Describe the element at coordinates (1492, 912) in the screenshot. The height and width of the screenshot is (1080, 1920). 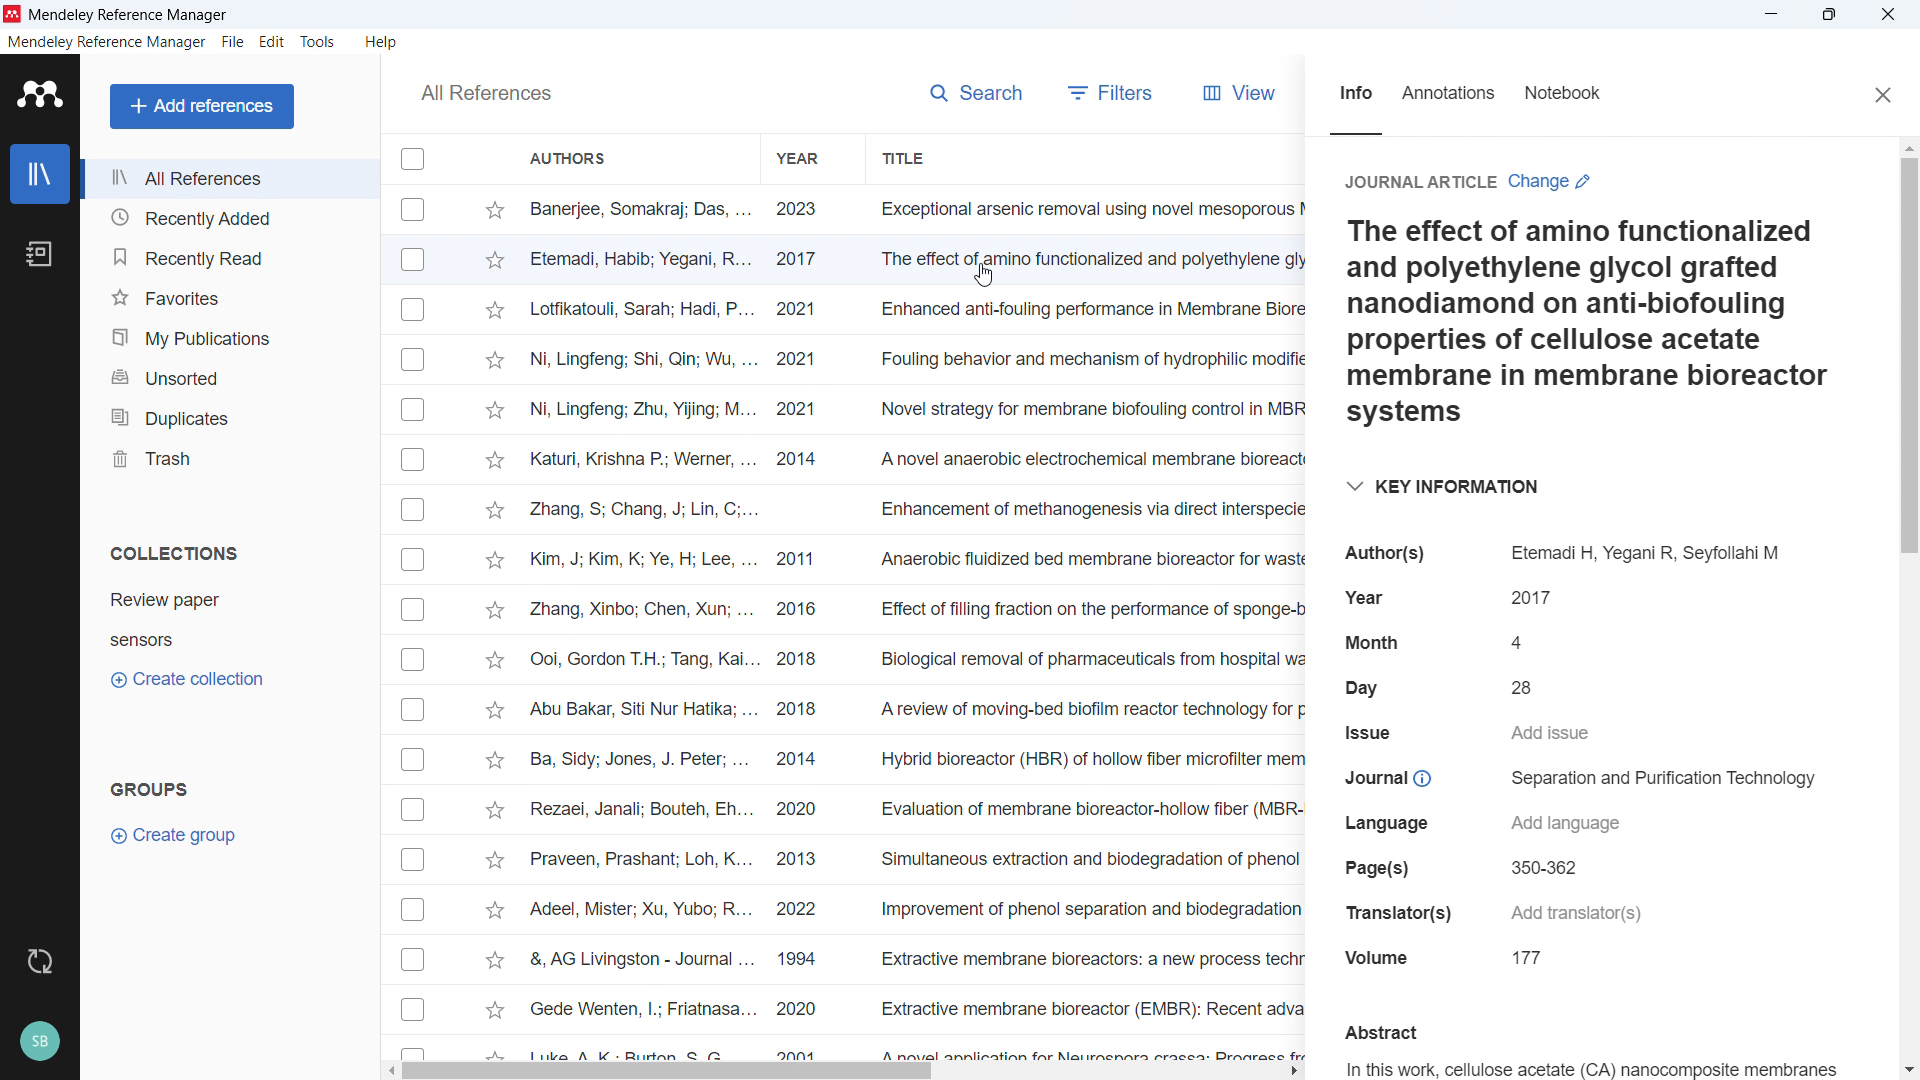
I see `Translators ` at that location.